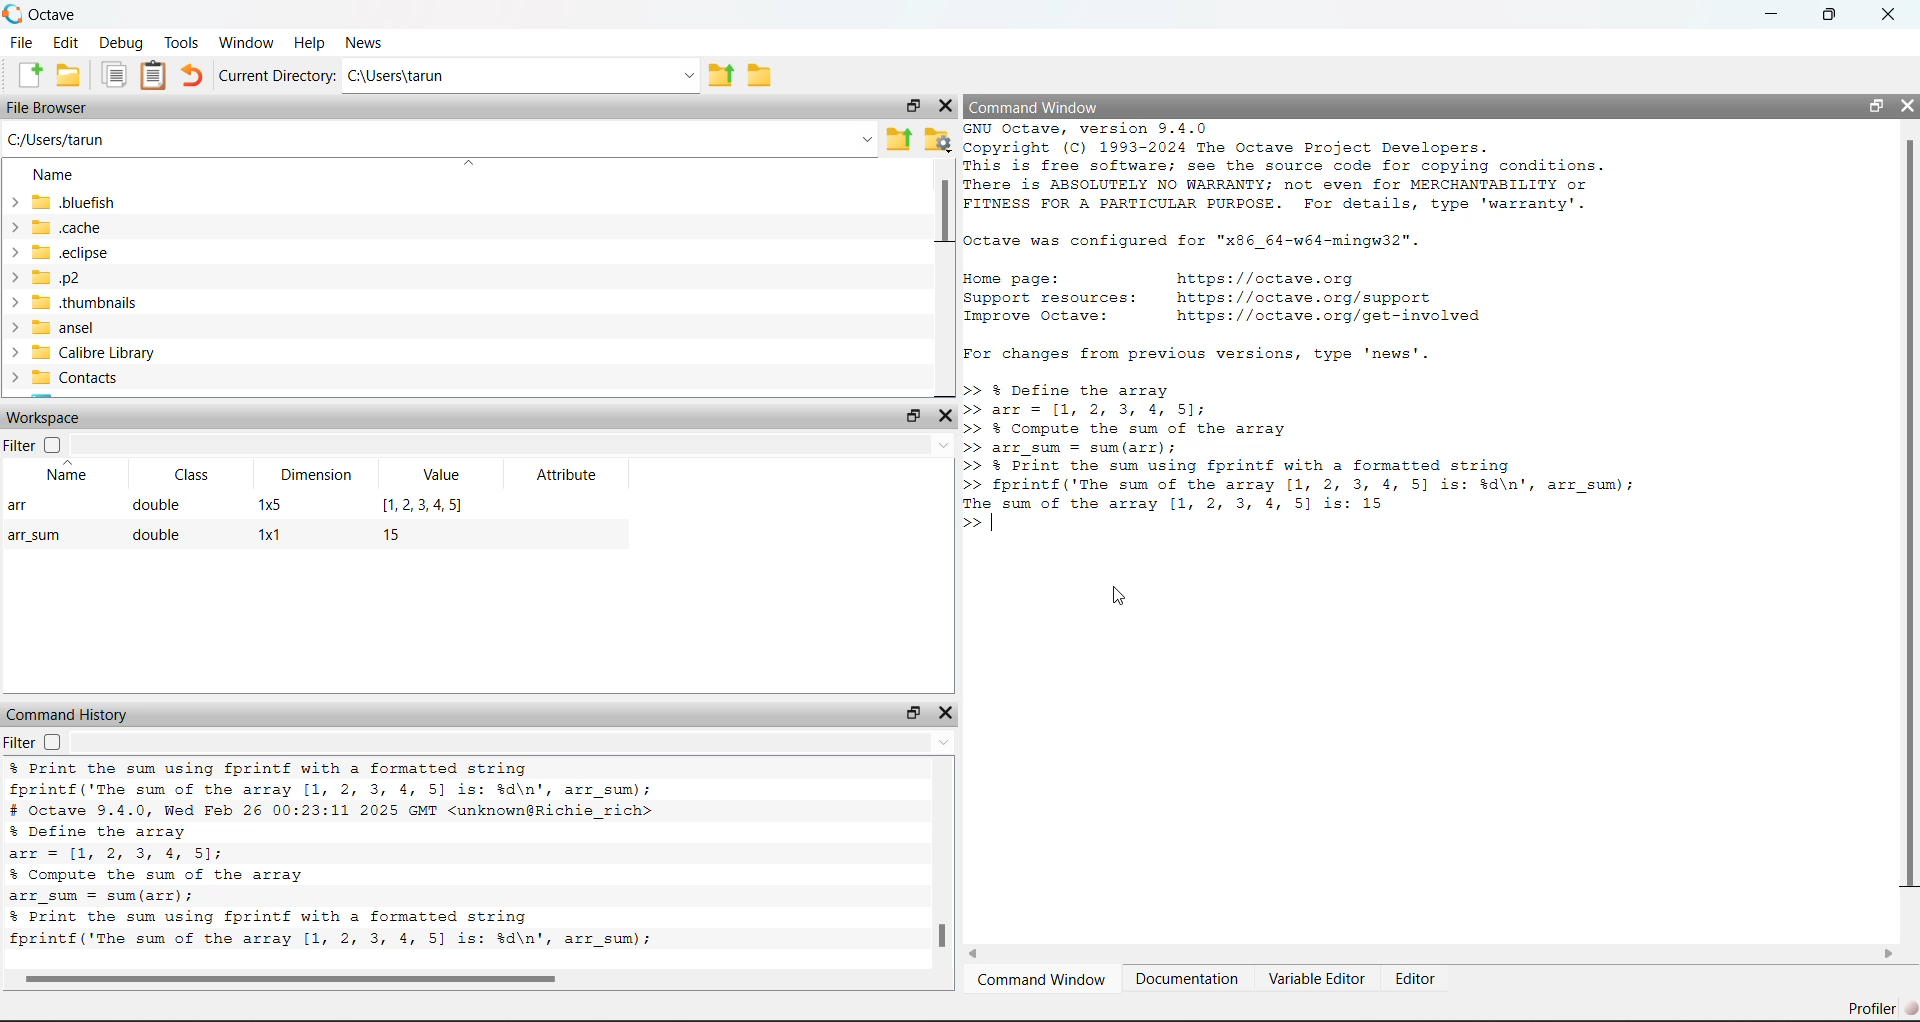  Describe the element at coordinates (30, 74) in the screenshot. I see `New Script` at that location.